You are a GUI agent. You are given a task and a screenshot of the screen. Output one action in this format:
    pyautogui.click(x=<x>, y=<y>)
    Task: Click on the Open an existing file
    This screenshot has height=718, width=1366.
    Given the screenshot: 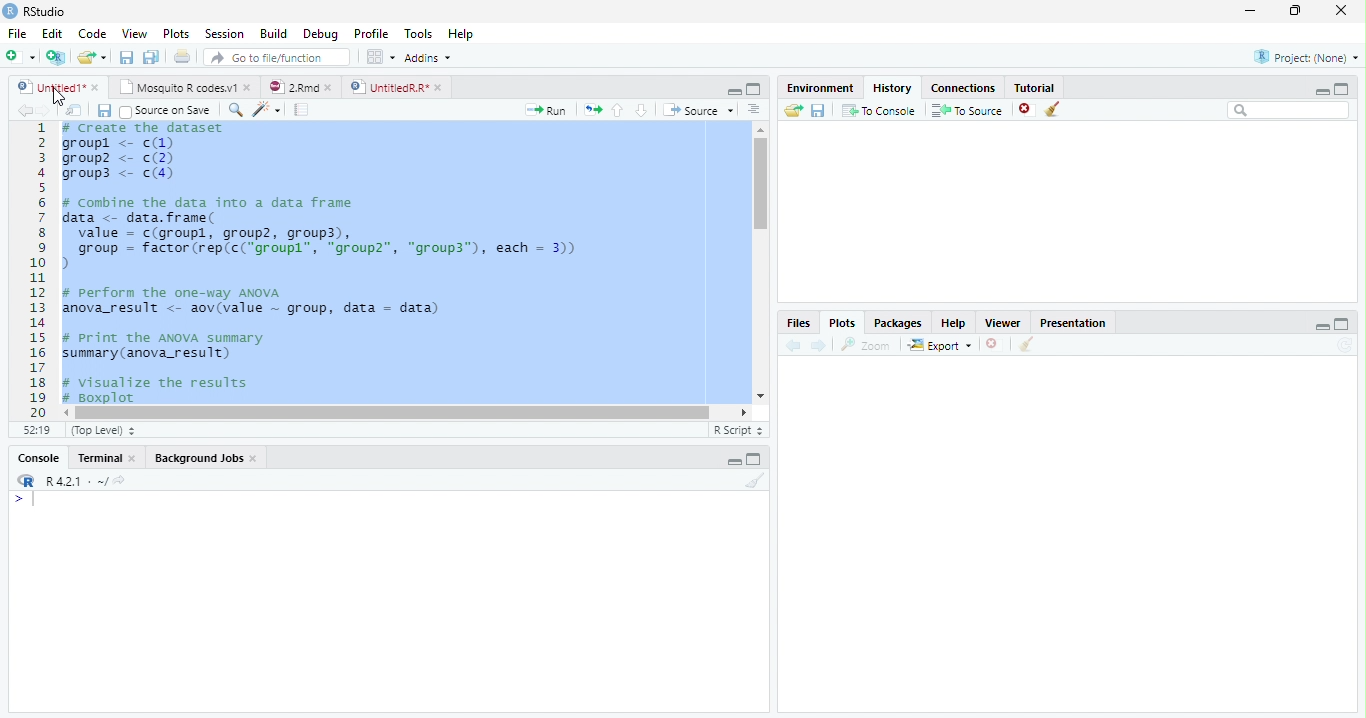 What is the action you would take?
    pyautogui.click(x=92, y=57)
    